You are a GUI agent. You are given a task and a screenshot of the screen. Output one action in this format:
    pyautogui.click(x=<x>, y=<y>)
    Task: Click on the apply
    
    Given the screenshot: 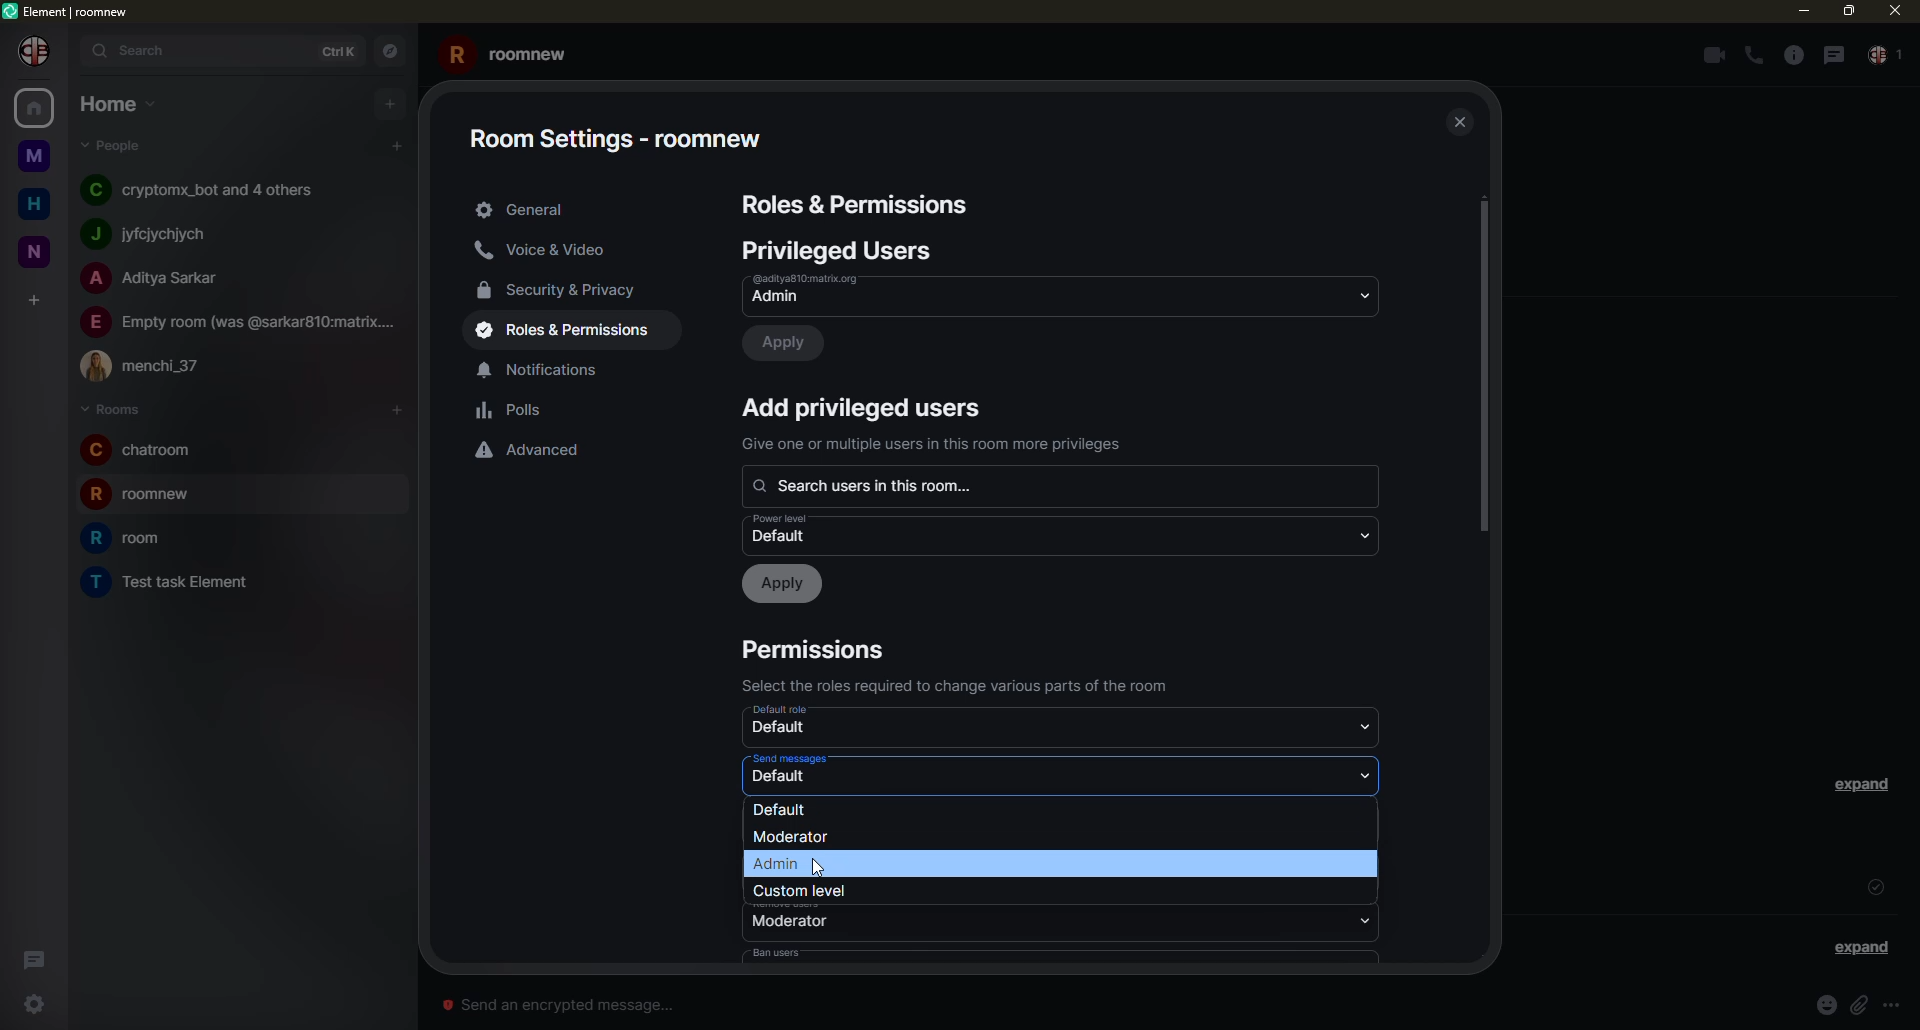 What is the action you would take?
    pyautogui.click(x=789, y=343)
    